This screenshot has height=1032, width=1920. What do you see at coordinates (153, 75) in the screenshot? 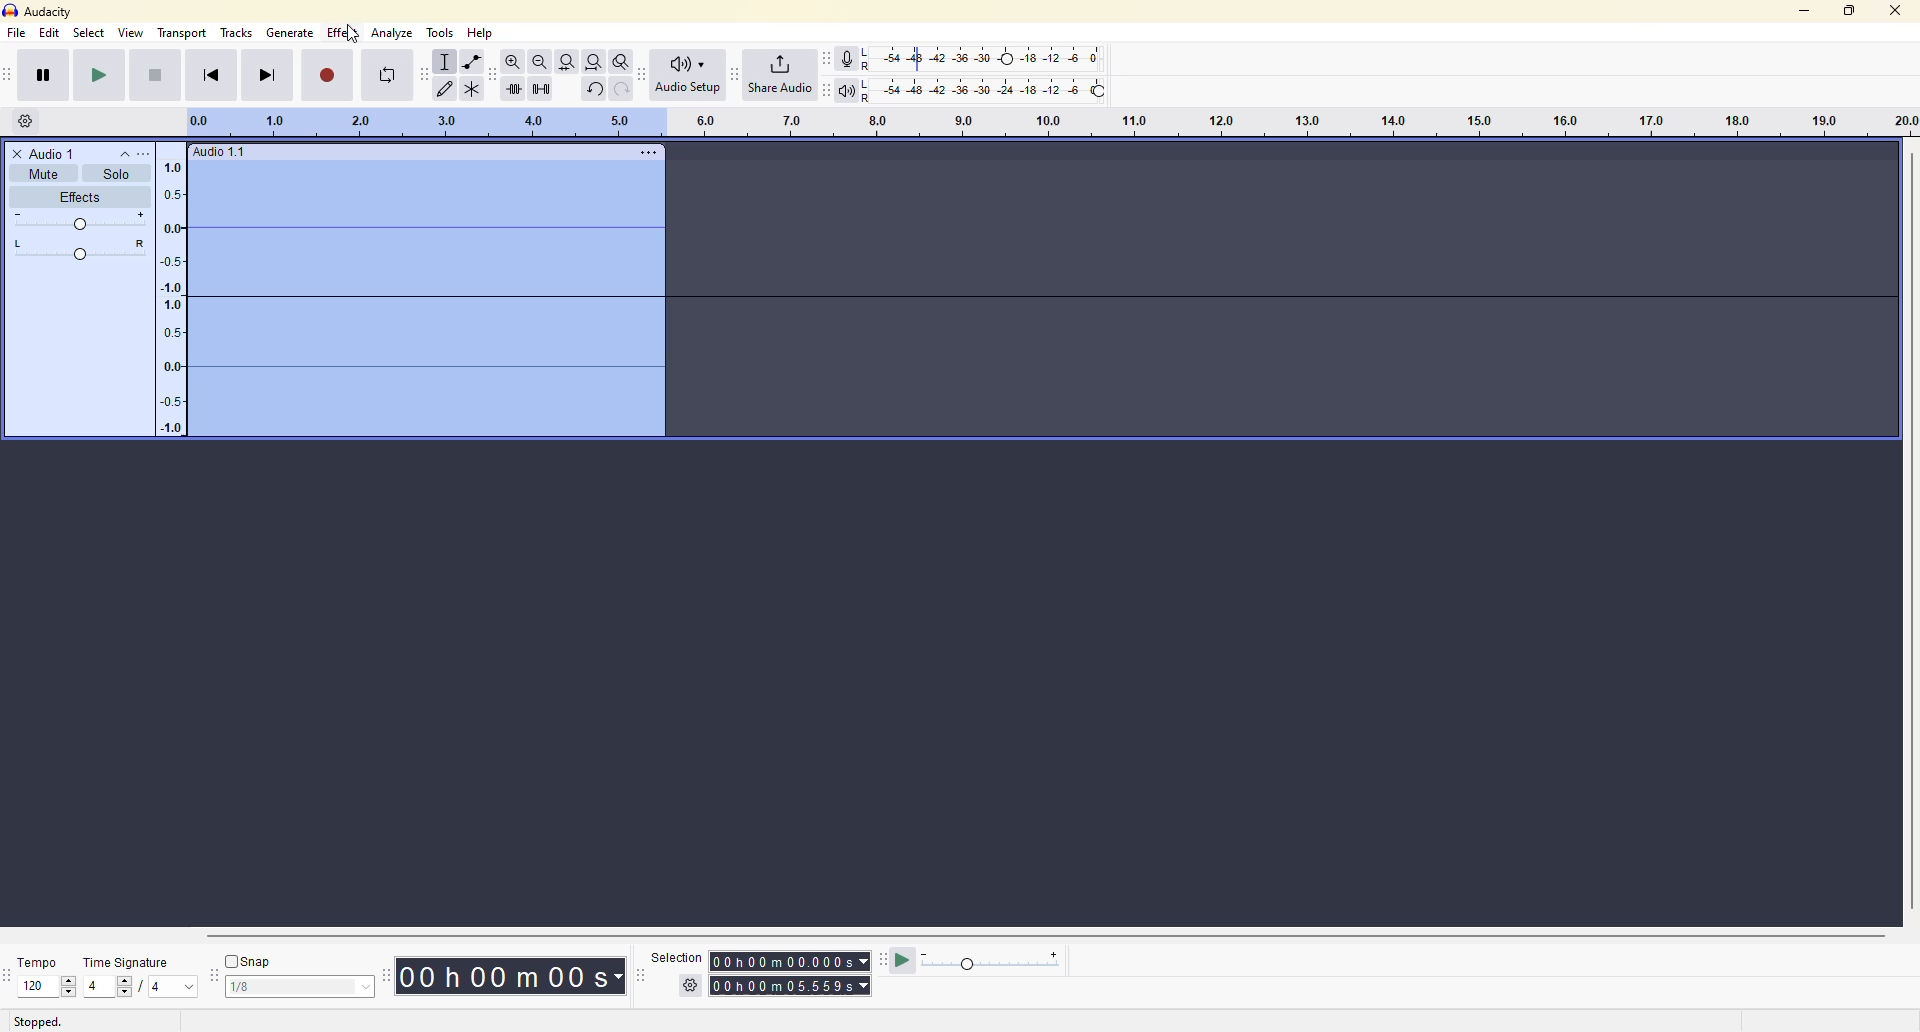
I see `stop` at bounding box center [153, 75].